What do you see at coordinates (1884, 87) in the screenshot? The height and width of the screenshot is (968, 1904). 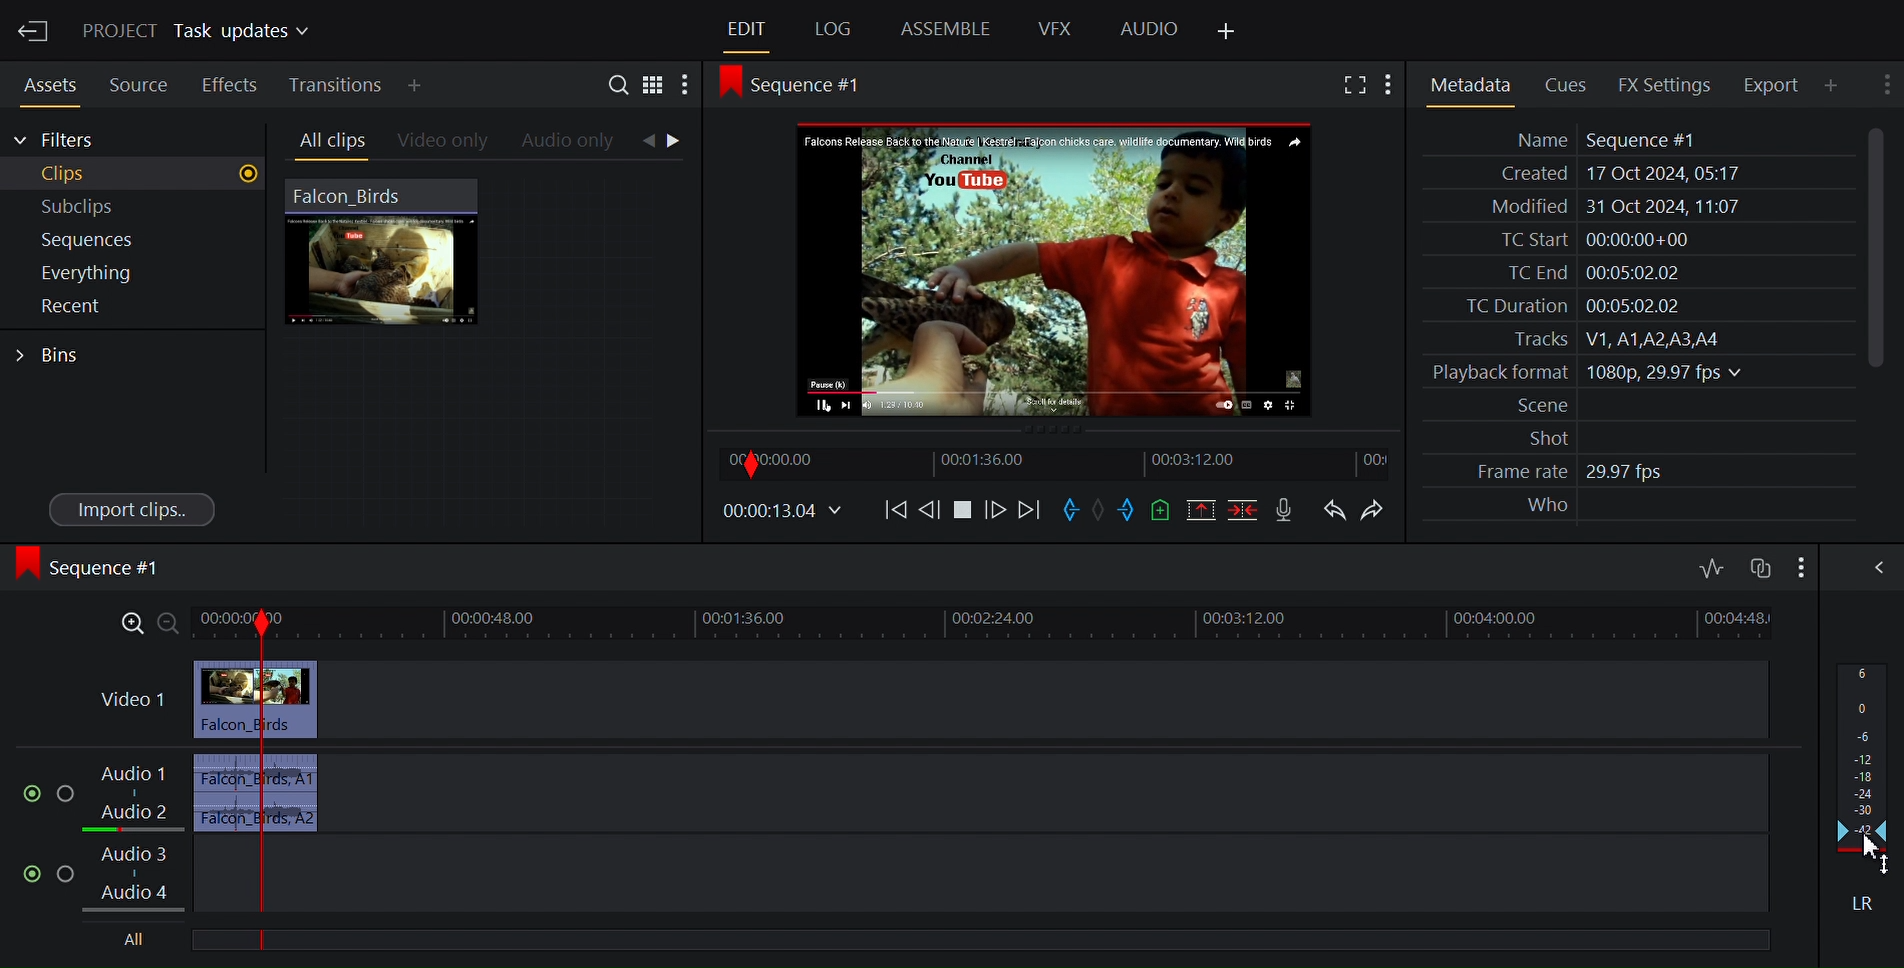 I see `Show settings menu` at bounding box center [1884, 87].